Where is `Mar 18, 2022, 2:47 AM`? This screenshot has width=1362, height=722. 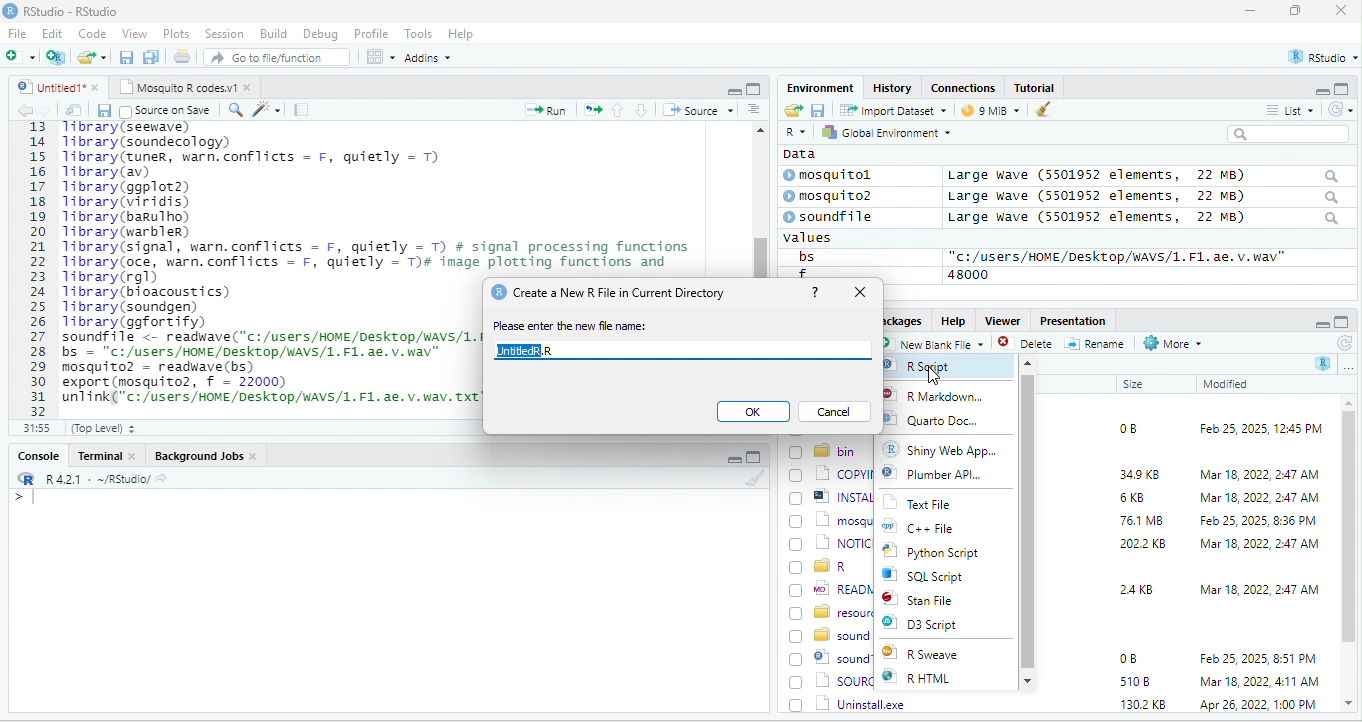
Mar 18, 2022, 2:47 AM is located at coordinates (1259, 588).